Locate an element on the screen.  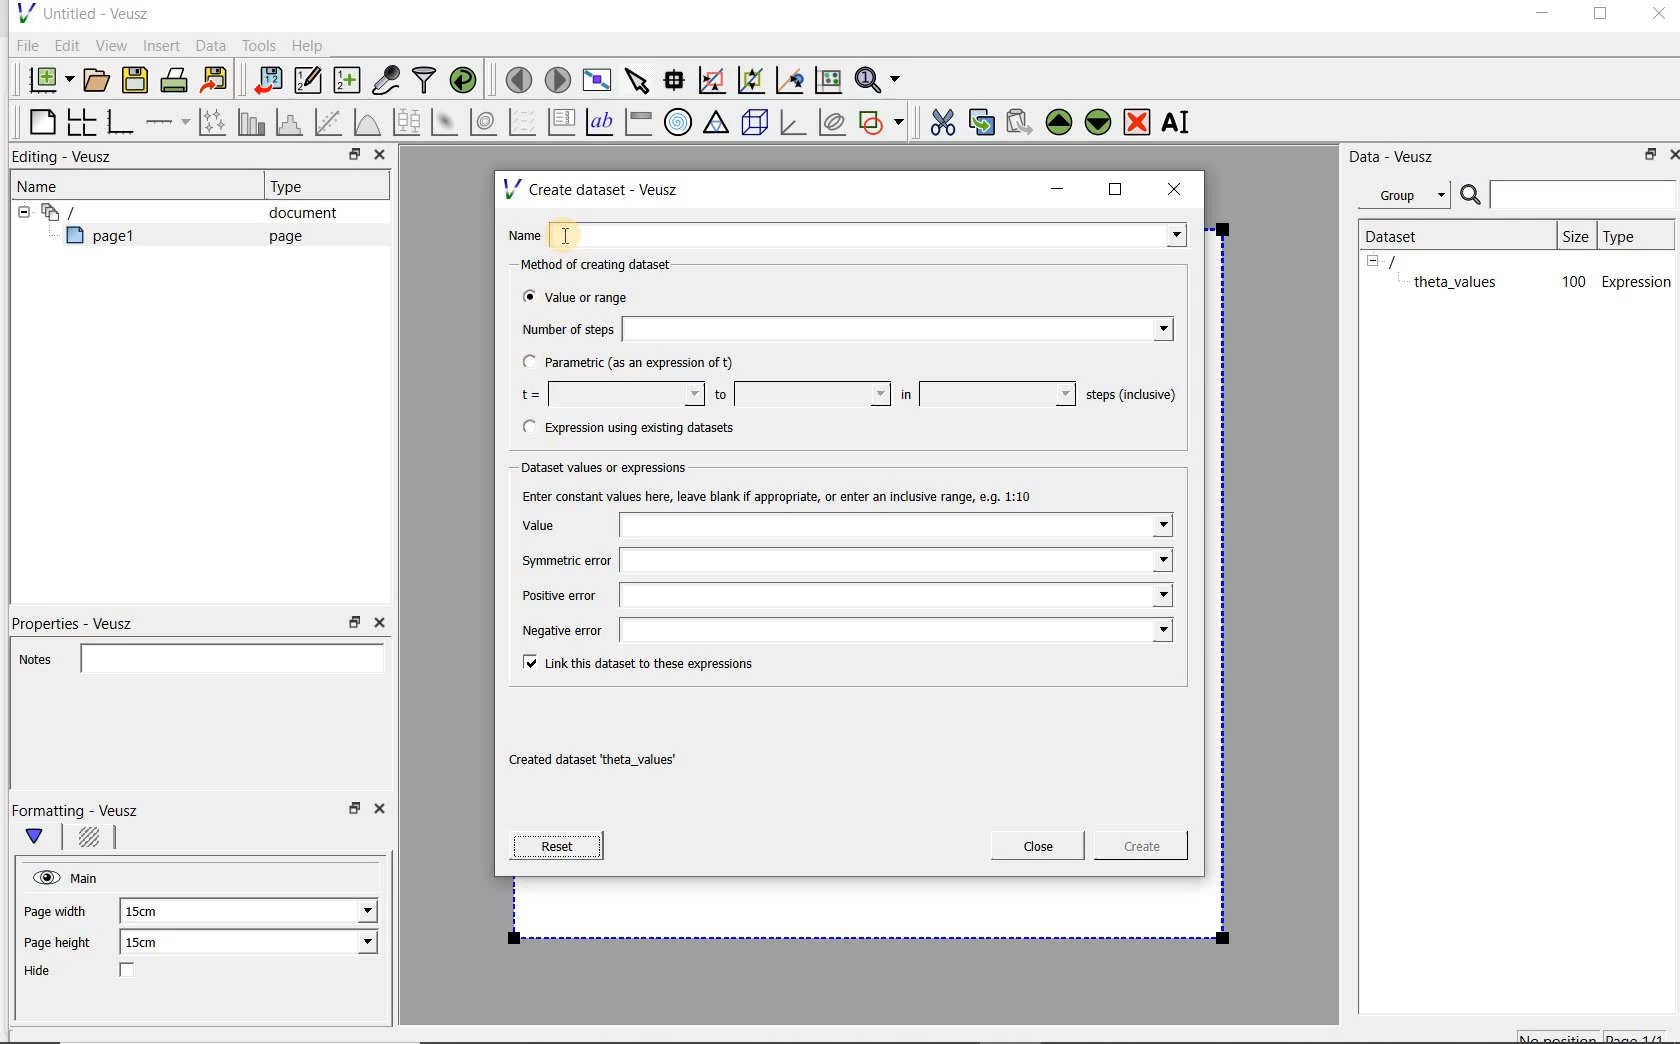
plot key is located at coordinates (563, 122).